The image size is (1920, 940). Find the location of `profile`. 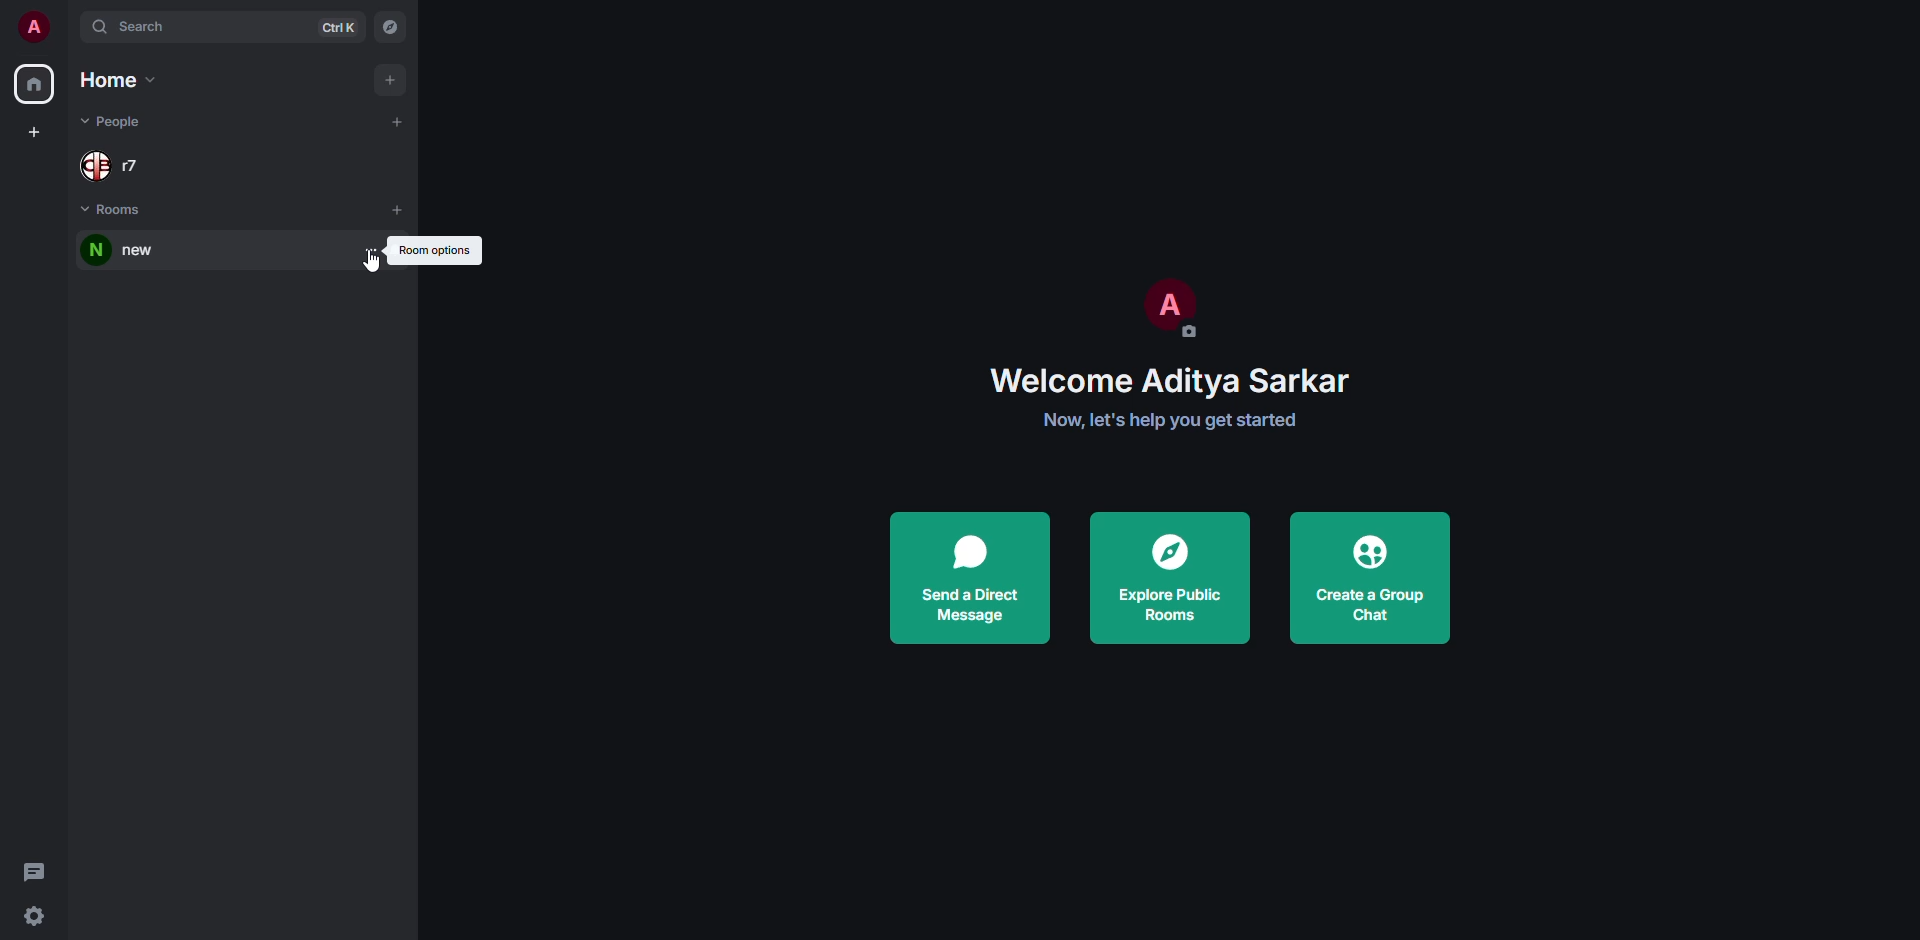

profile is located at coordinates (33, 28).